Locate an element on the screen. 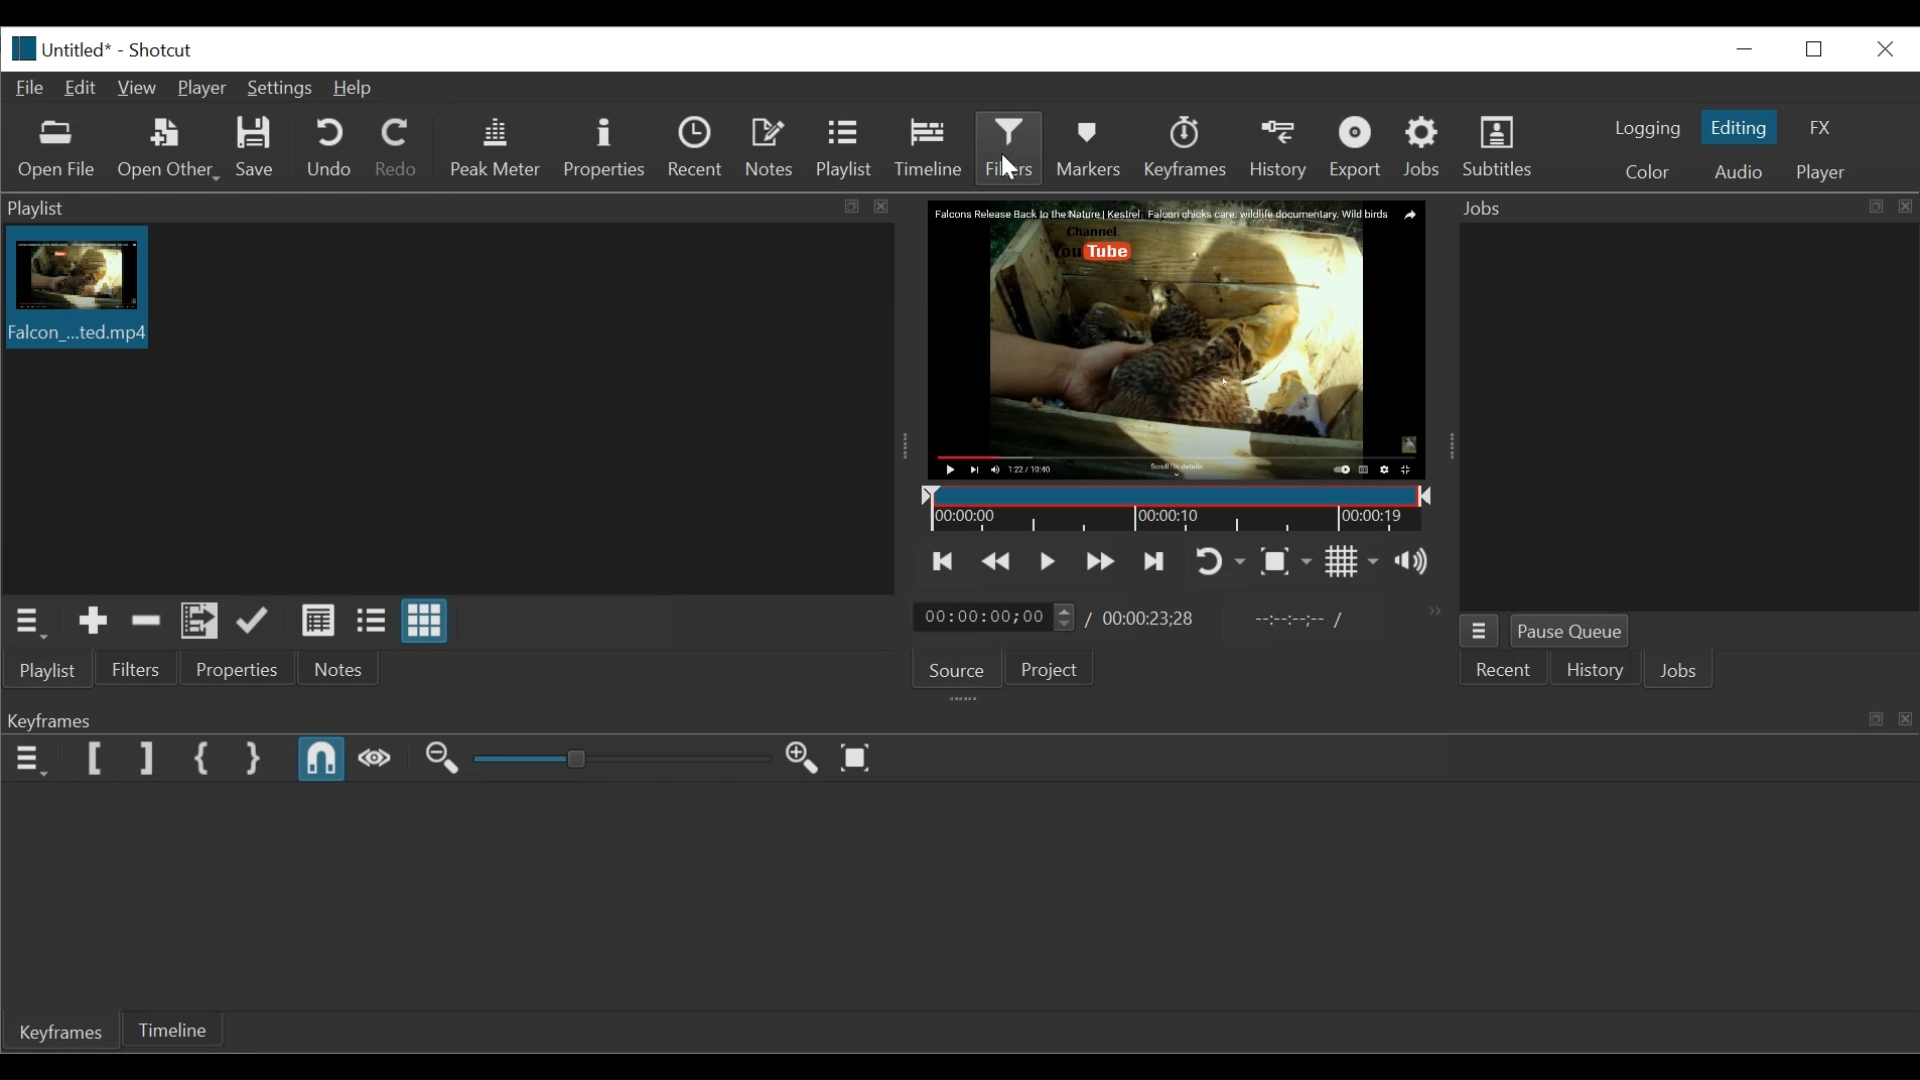 The width and height of the screenshot is (1920, 1080). Export is located at coordinates (1357, 148).